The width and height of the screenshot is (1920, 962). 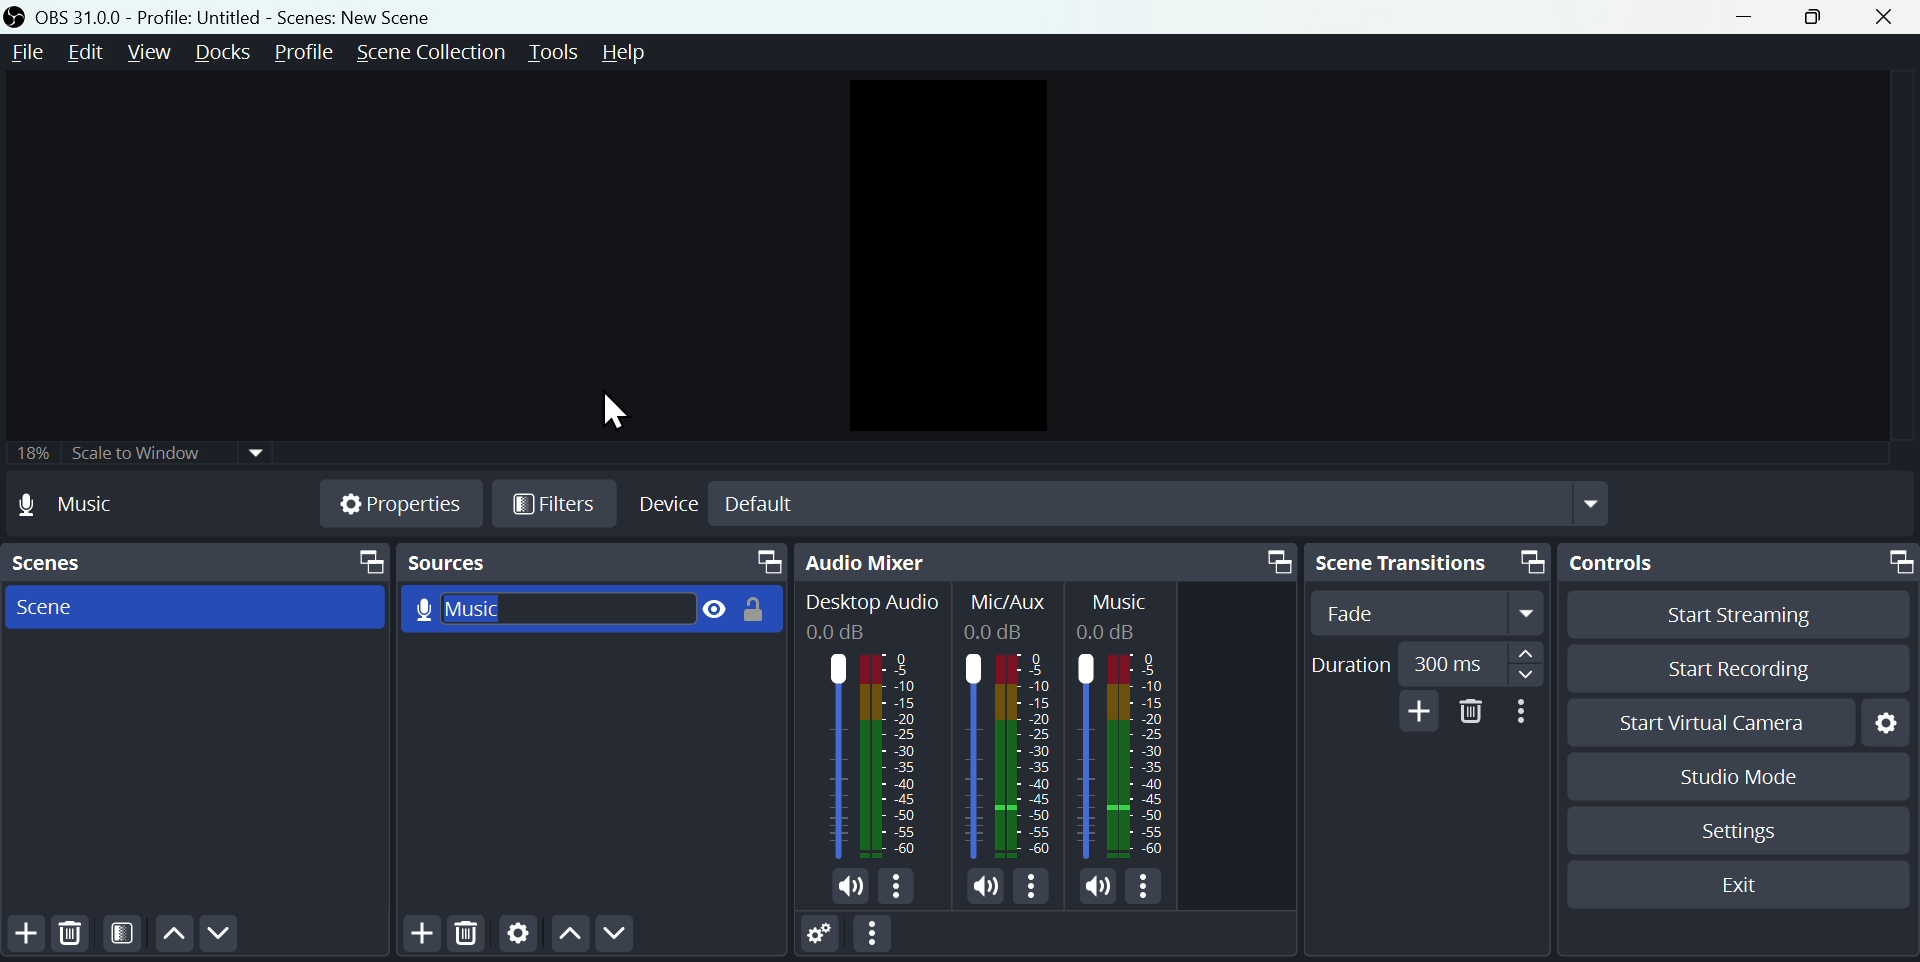 What do you see at coordinates (1011, 754) in the screenshot?
I see `` at bounding box center [1011, 754].